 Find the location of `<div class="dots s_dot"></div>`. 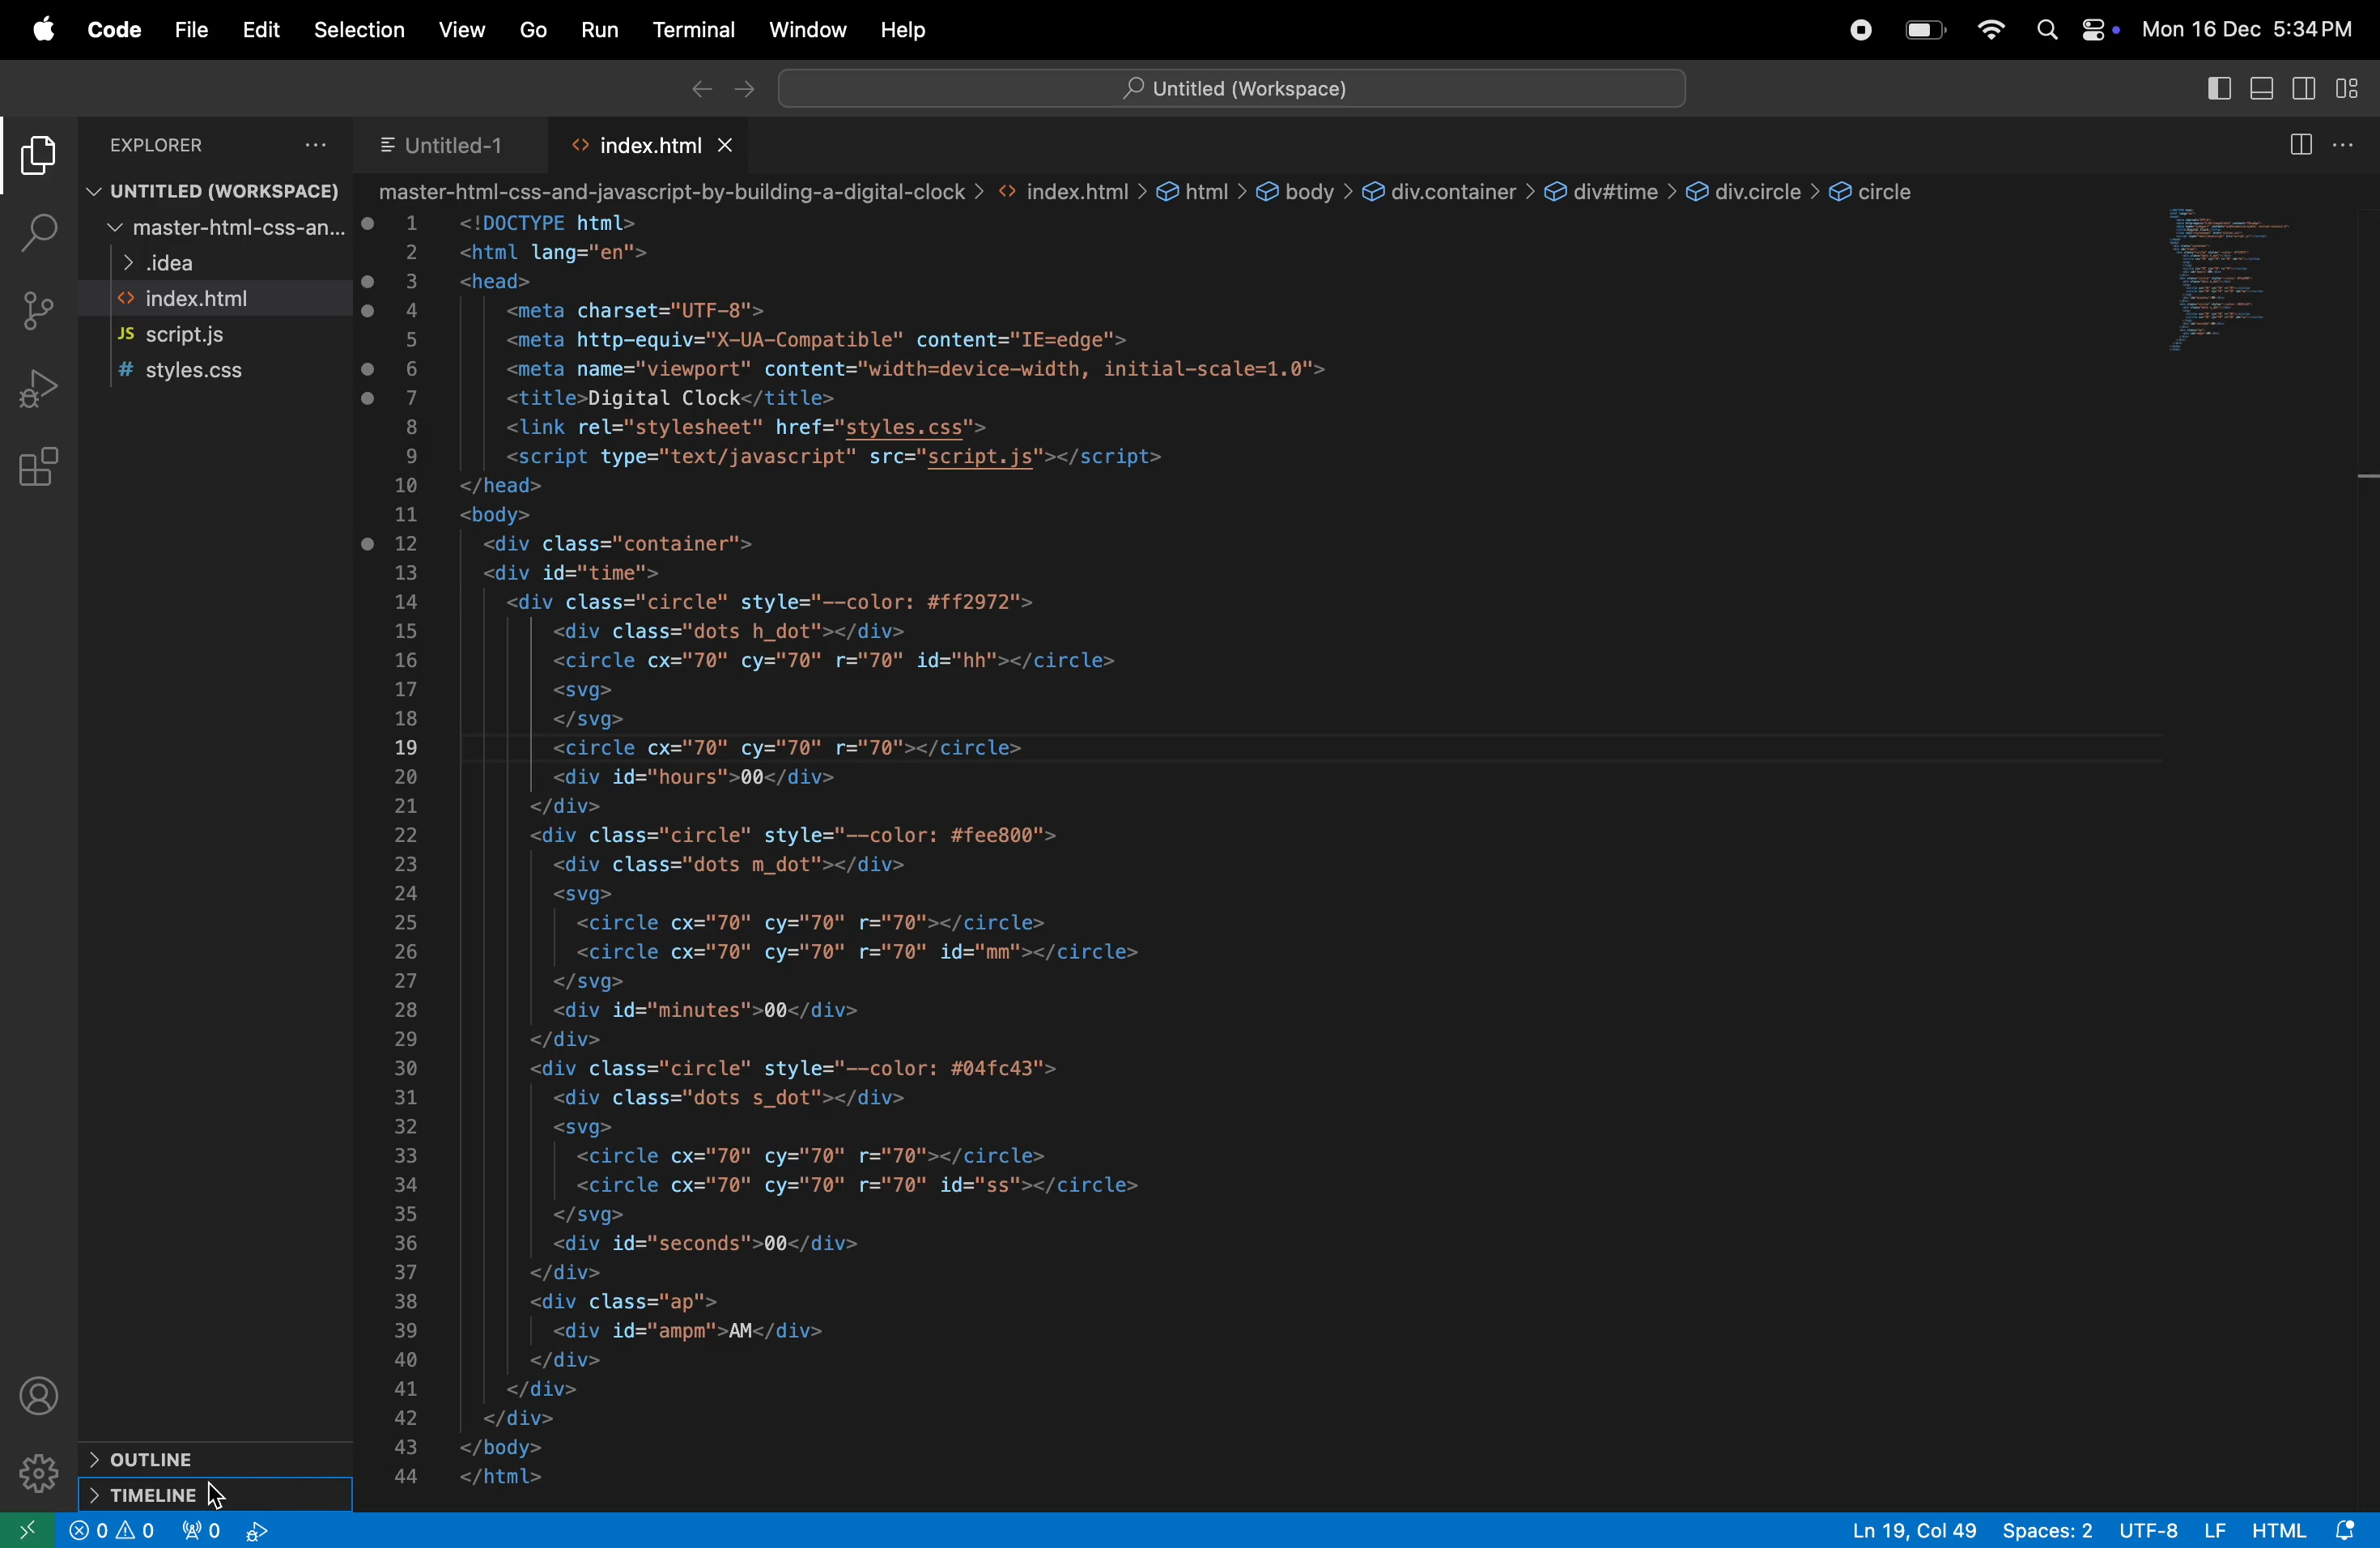

<div class="dots s_dot"></div> is located at coordinates (735, 1098).